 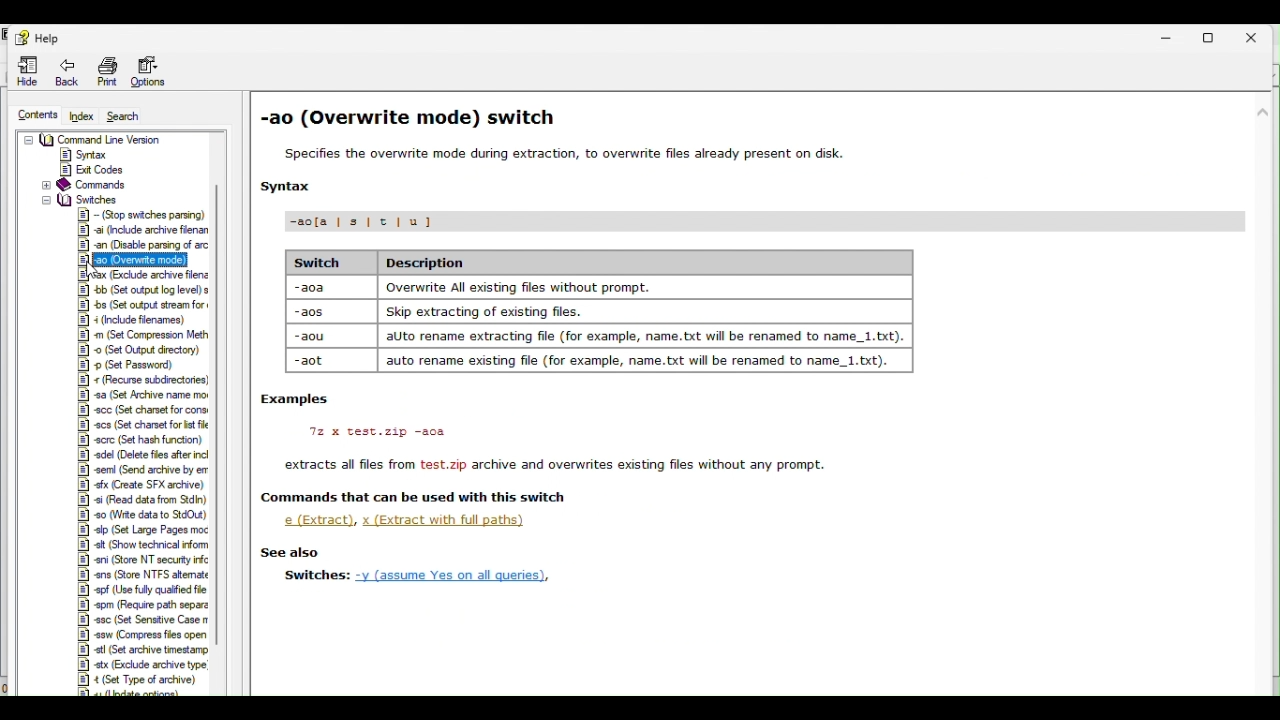 I want to click on |&] edel (Delete fies after ind, so click(x=144, y=455).